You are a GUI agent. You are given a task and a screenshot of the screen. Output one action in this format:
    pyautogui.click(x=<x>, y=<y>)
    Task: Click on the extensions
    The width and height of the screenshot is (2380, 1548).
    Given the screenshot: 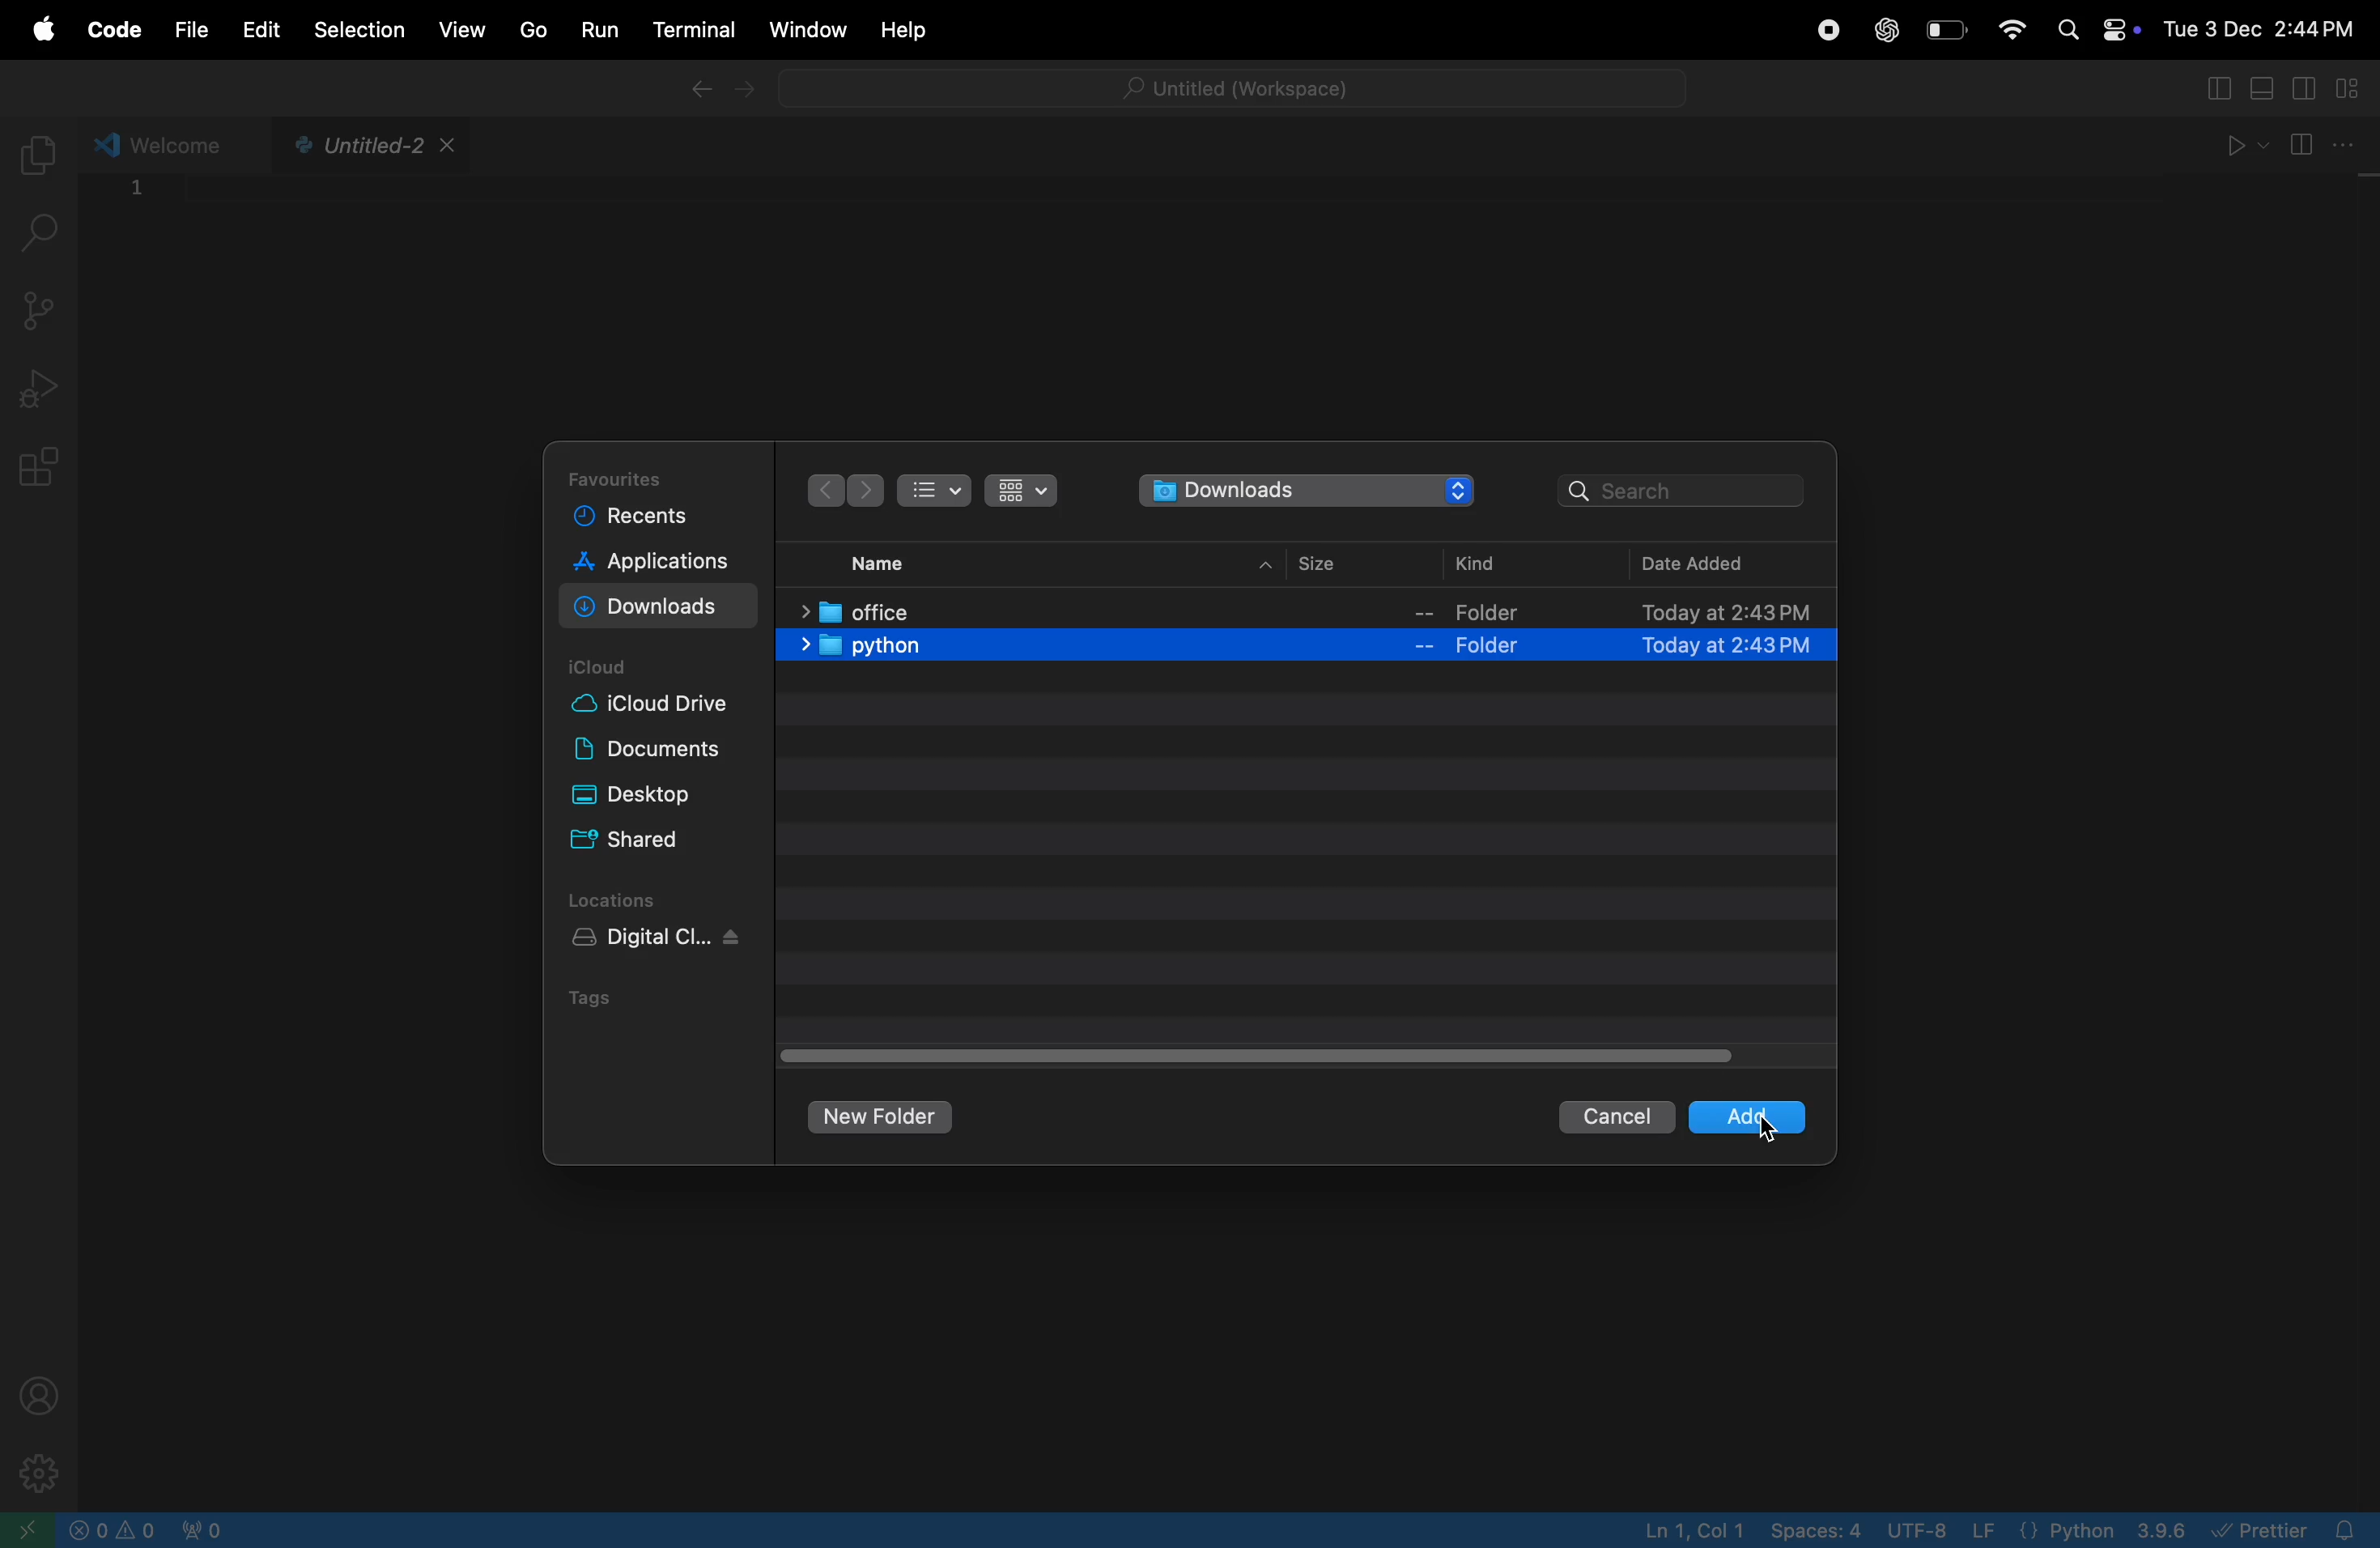 What is the action you would take?
    pyautogui.click(x=38, y=474)
    